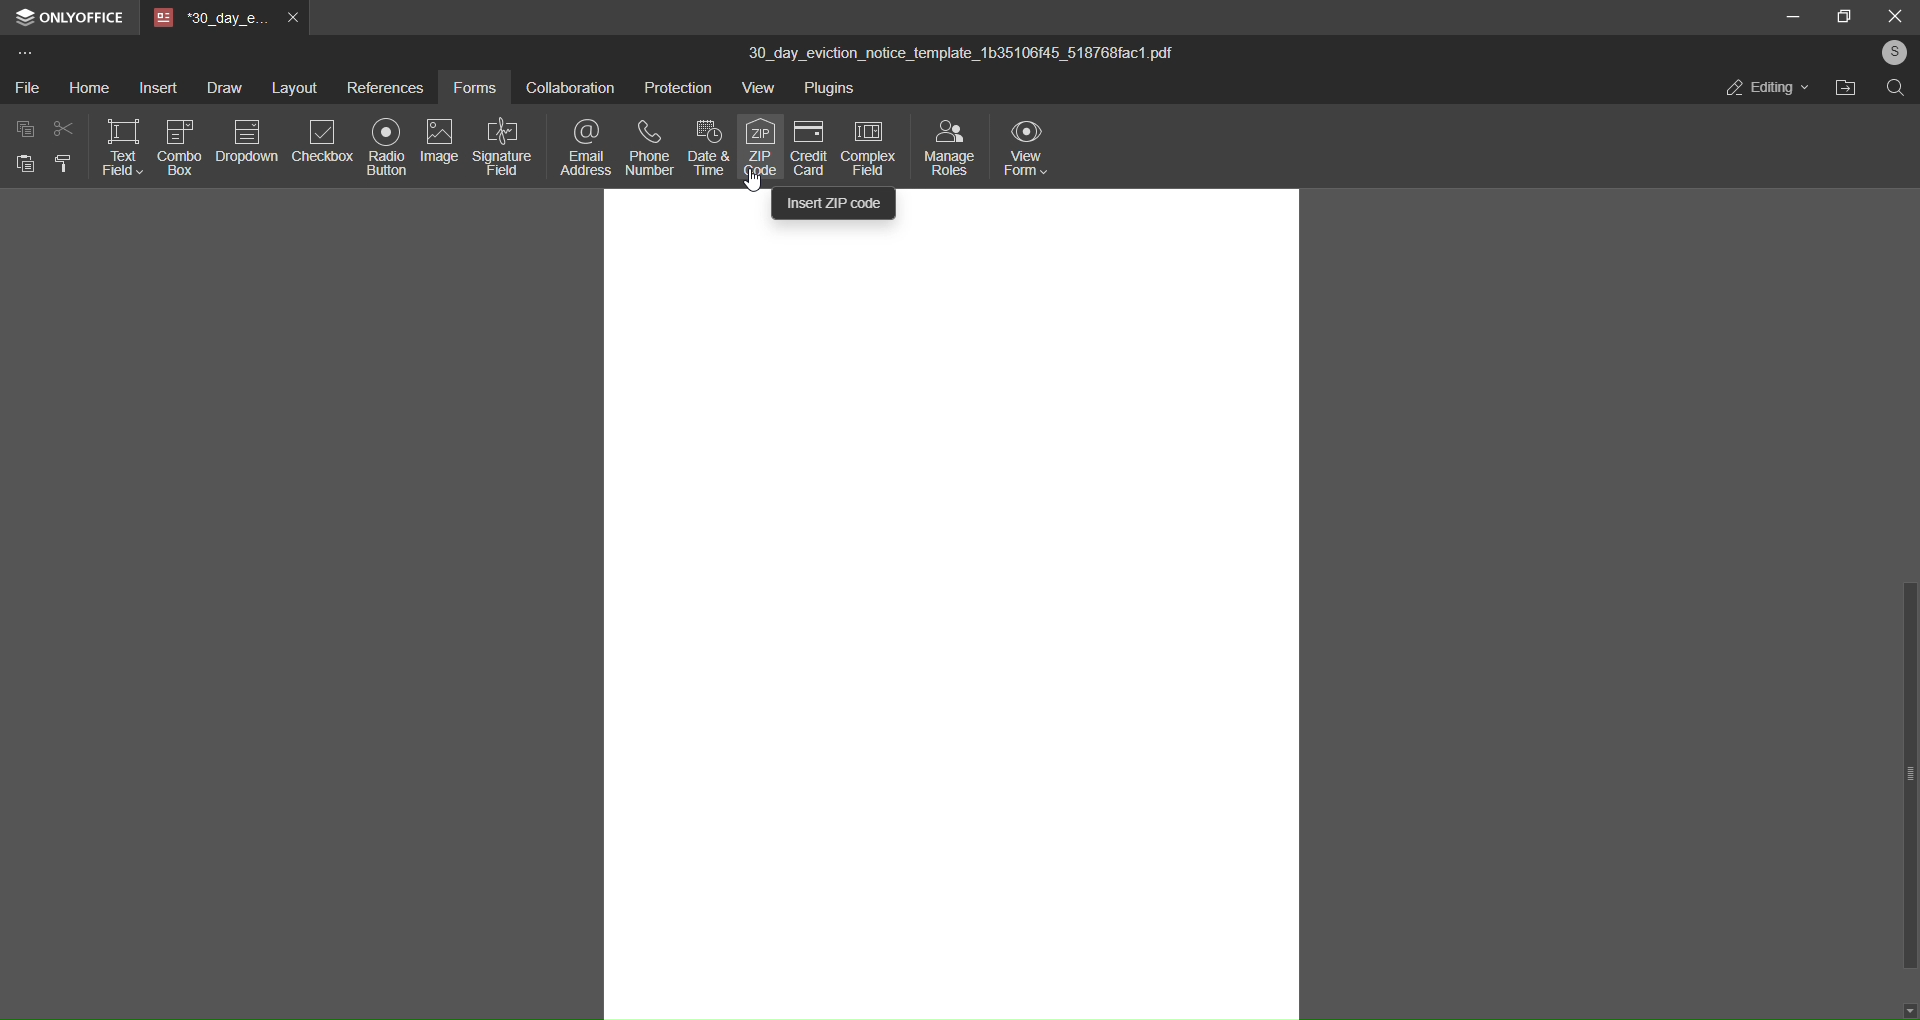 Image resolution: width=1920 pixels, height=1020 pixels. Describe the element at coordinates (645, 147) in the screenshot. I see `phone number` at that location.